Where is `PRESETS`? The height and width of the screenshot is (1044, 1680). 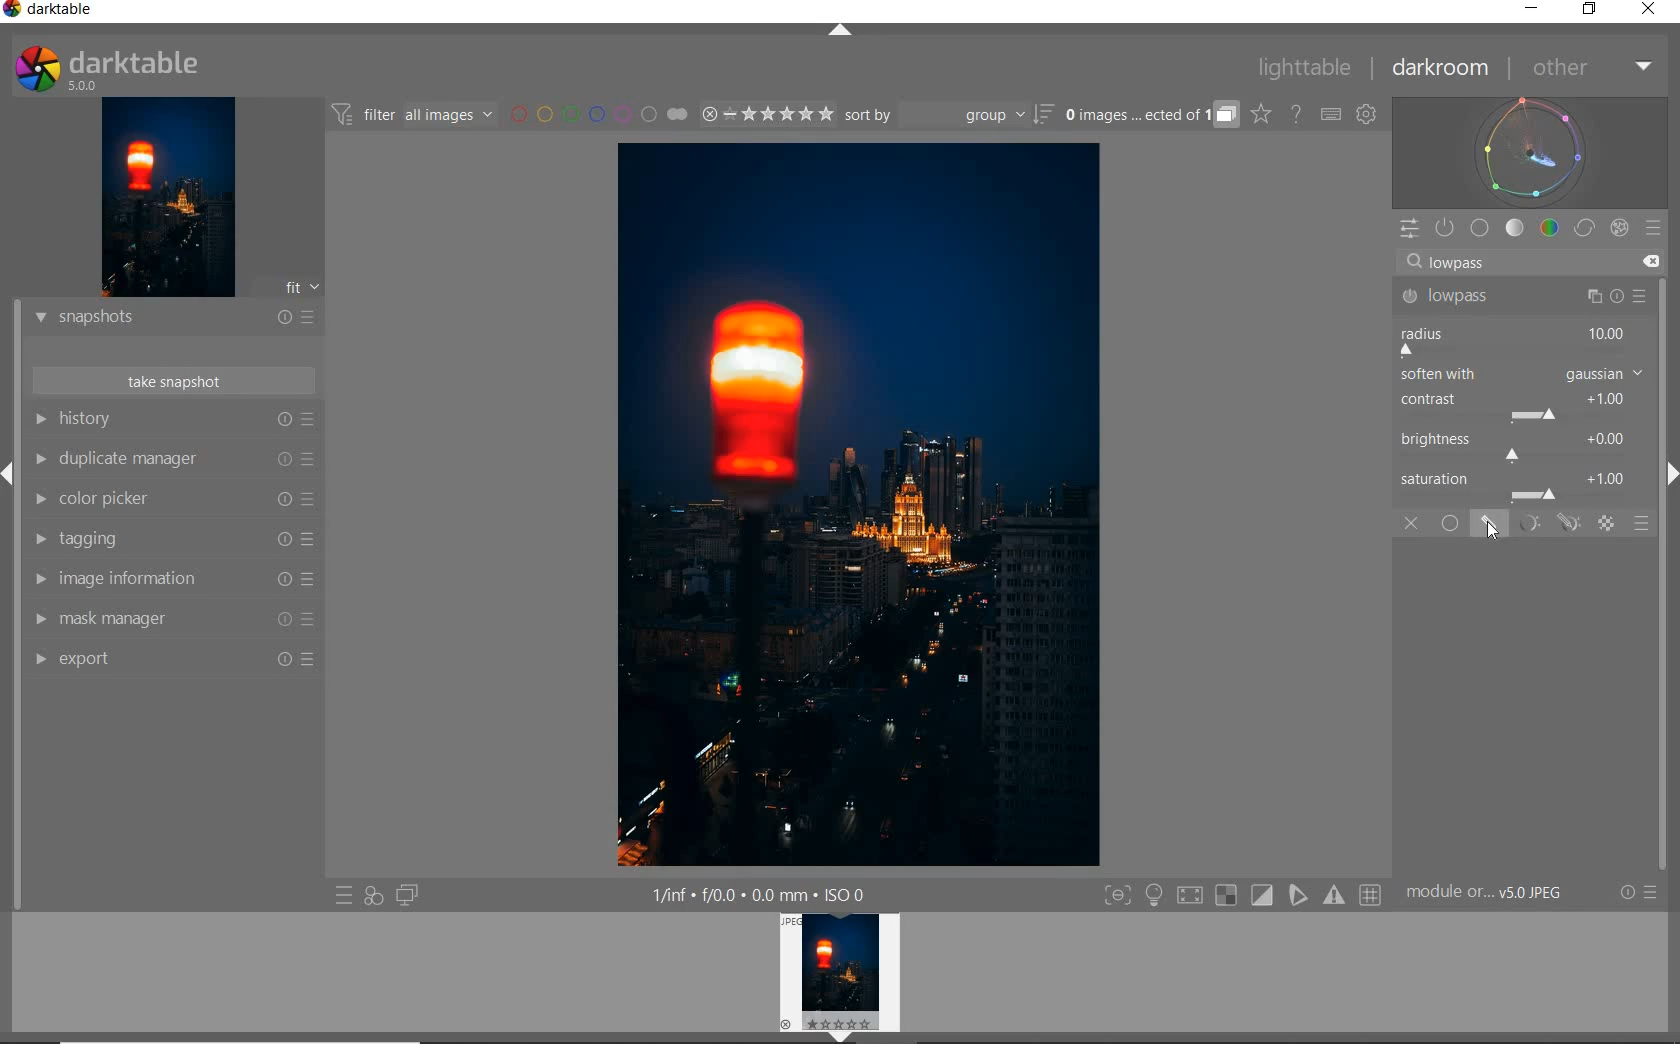 PRESETS is located at coordinates (1655, 230).